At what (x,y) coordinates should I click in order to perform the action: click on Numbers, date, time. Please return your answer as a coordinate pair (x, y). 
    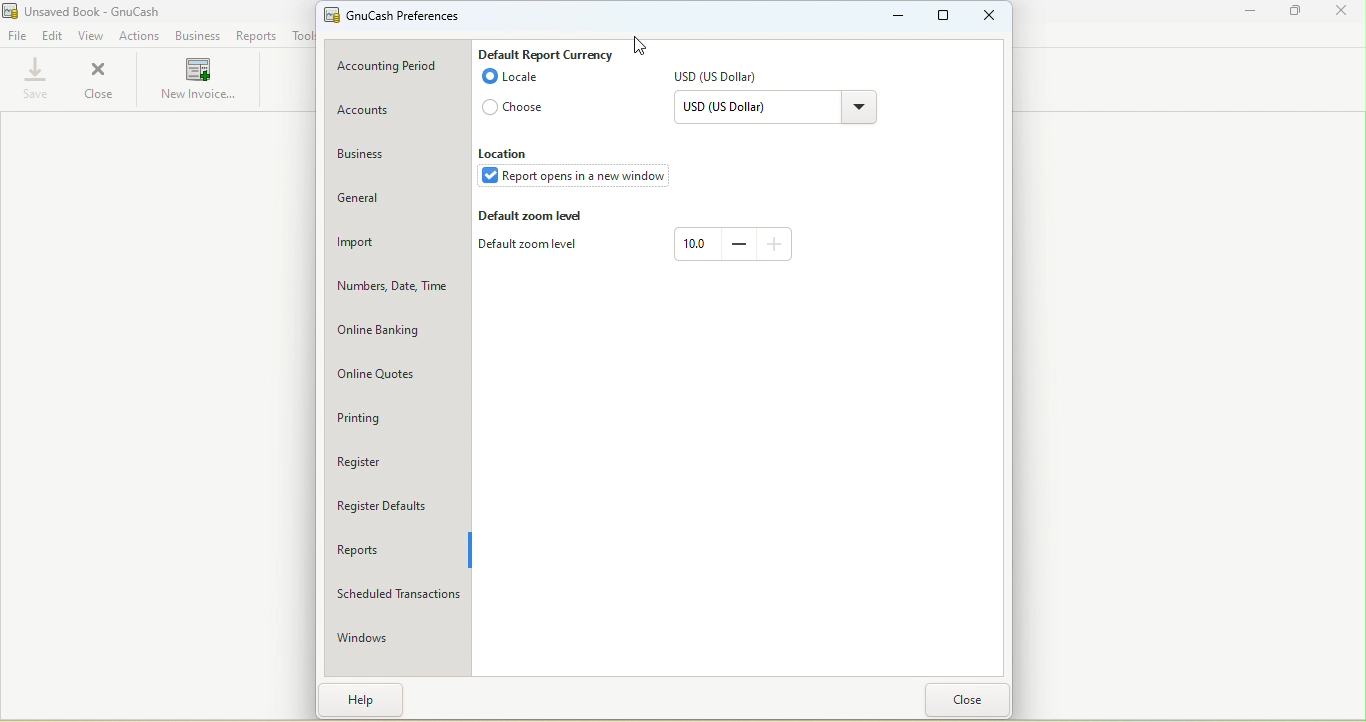
    Looking at the image, I should click on (398, 290).